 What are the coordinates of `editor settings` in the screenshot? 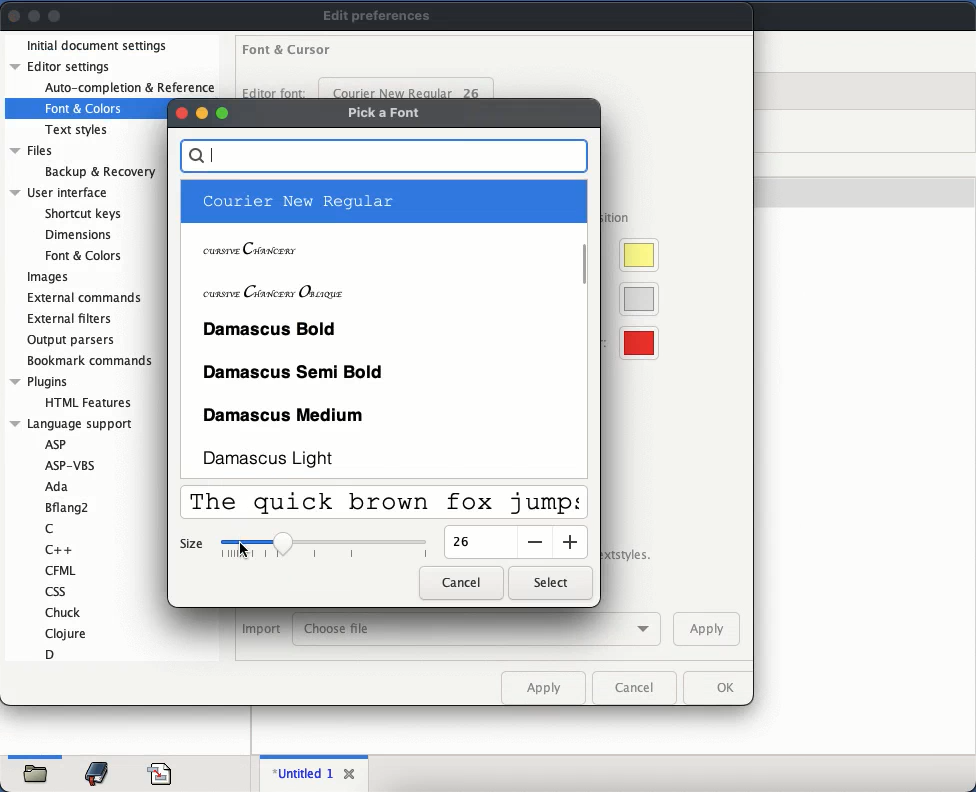 It's located at (62, 67).